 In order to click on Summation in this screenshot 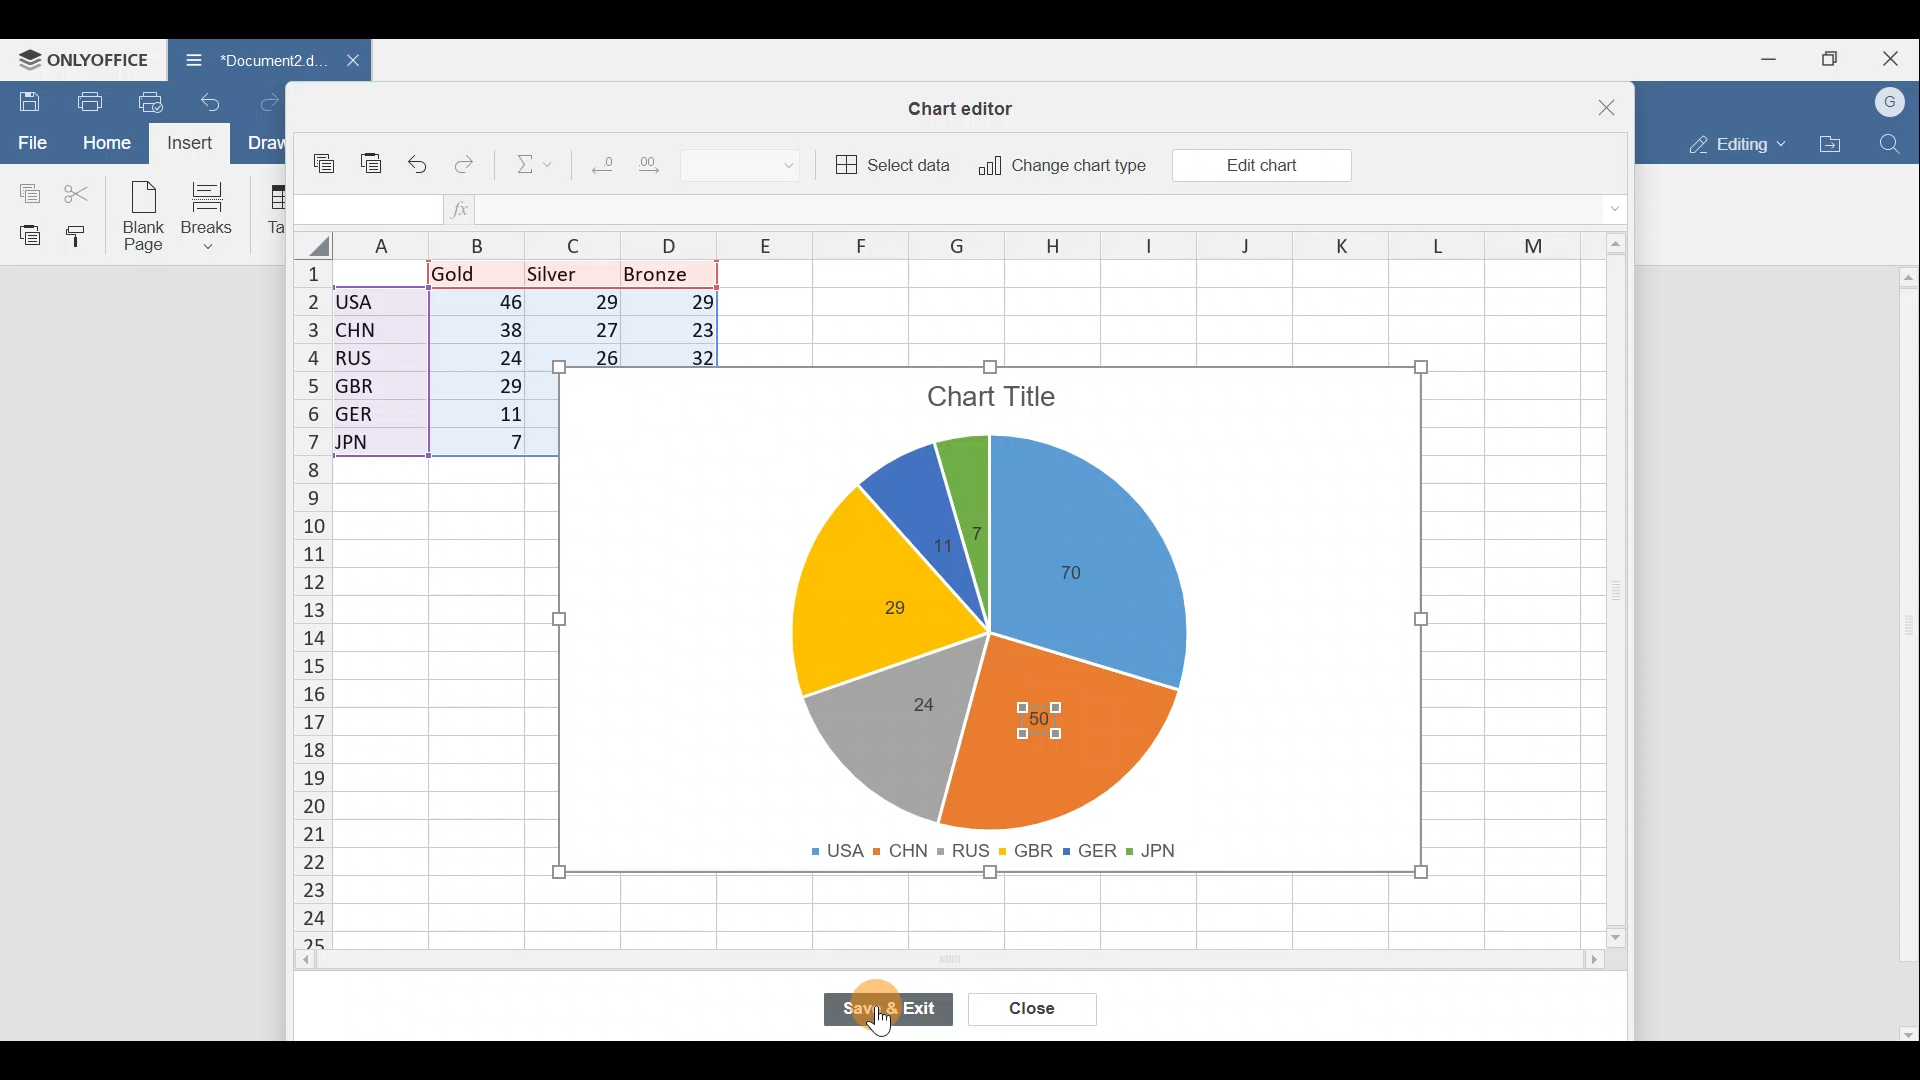, I will do `click(536, 161)`.